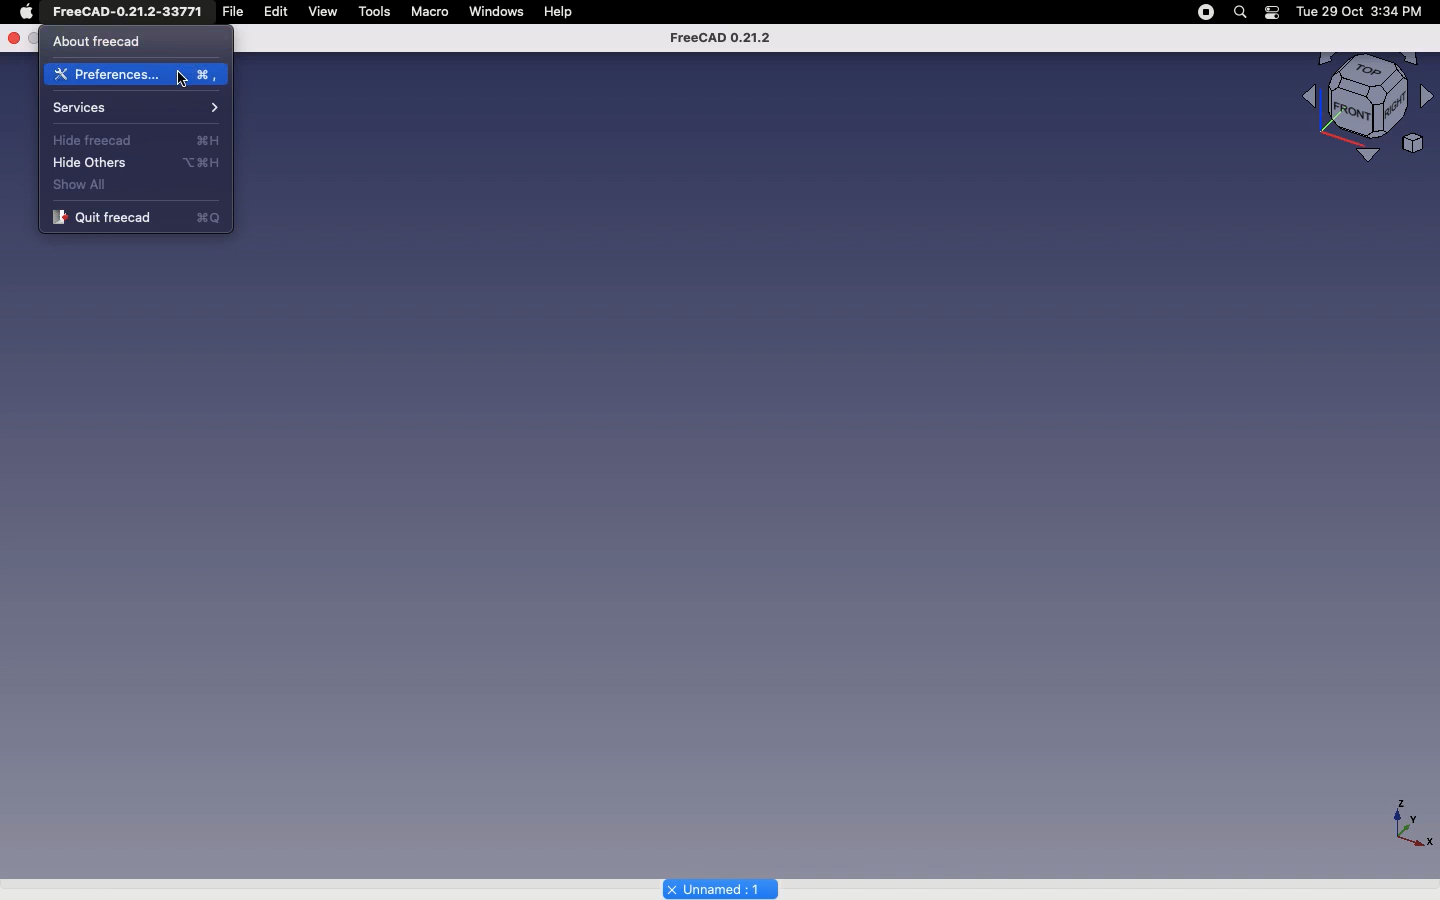 Image resolution: width=1440 pixels, height=900 pixels. Describe the element at coordinates (497, 12) in the screenshot. I see `windows` at that location.